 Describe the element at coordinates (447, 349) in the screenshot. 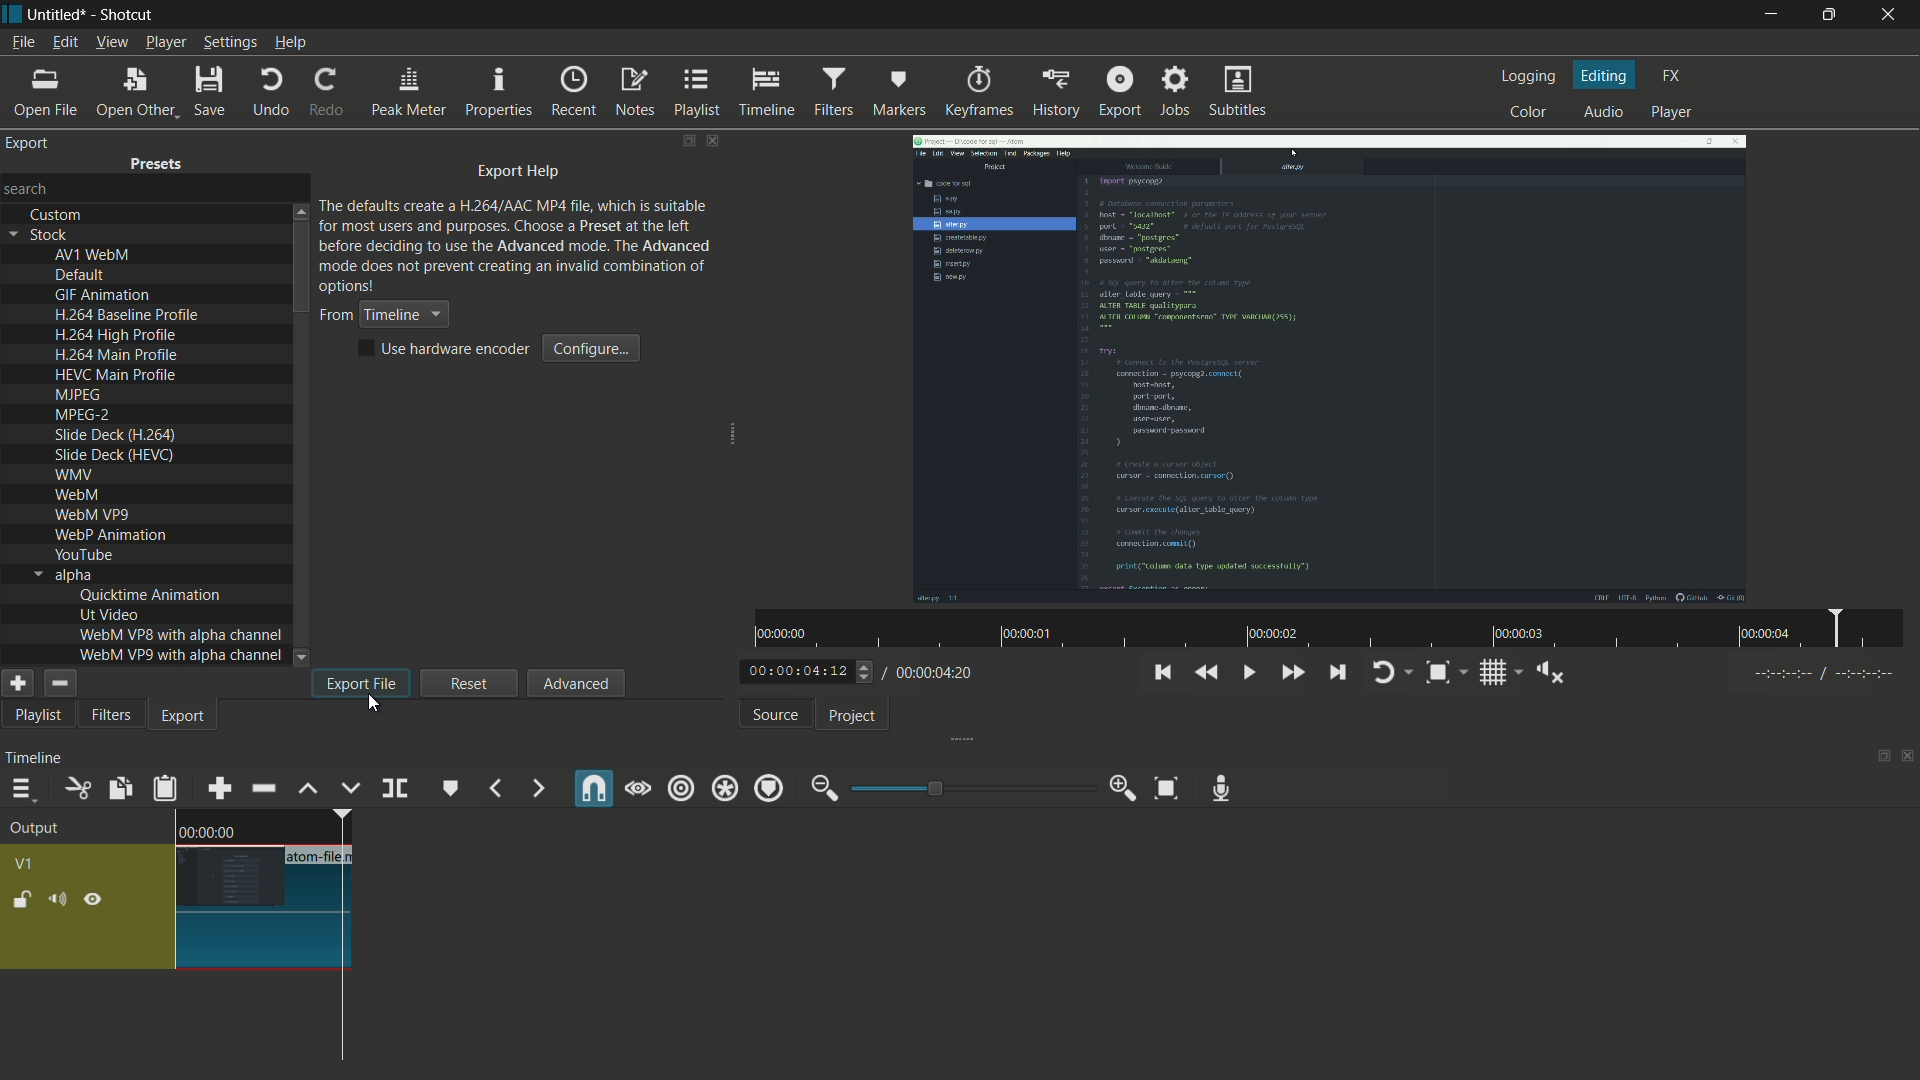

I see `use hardware encoder` at that location.